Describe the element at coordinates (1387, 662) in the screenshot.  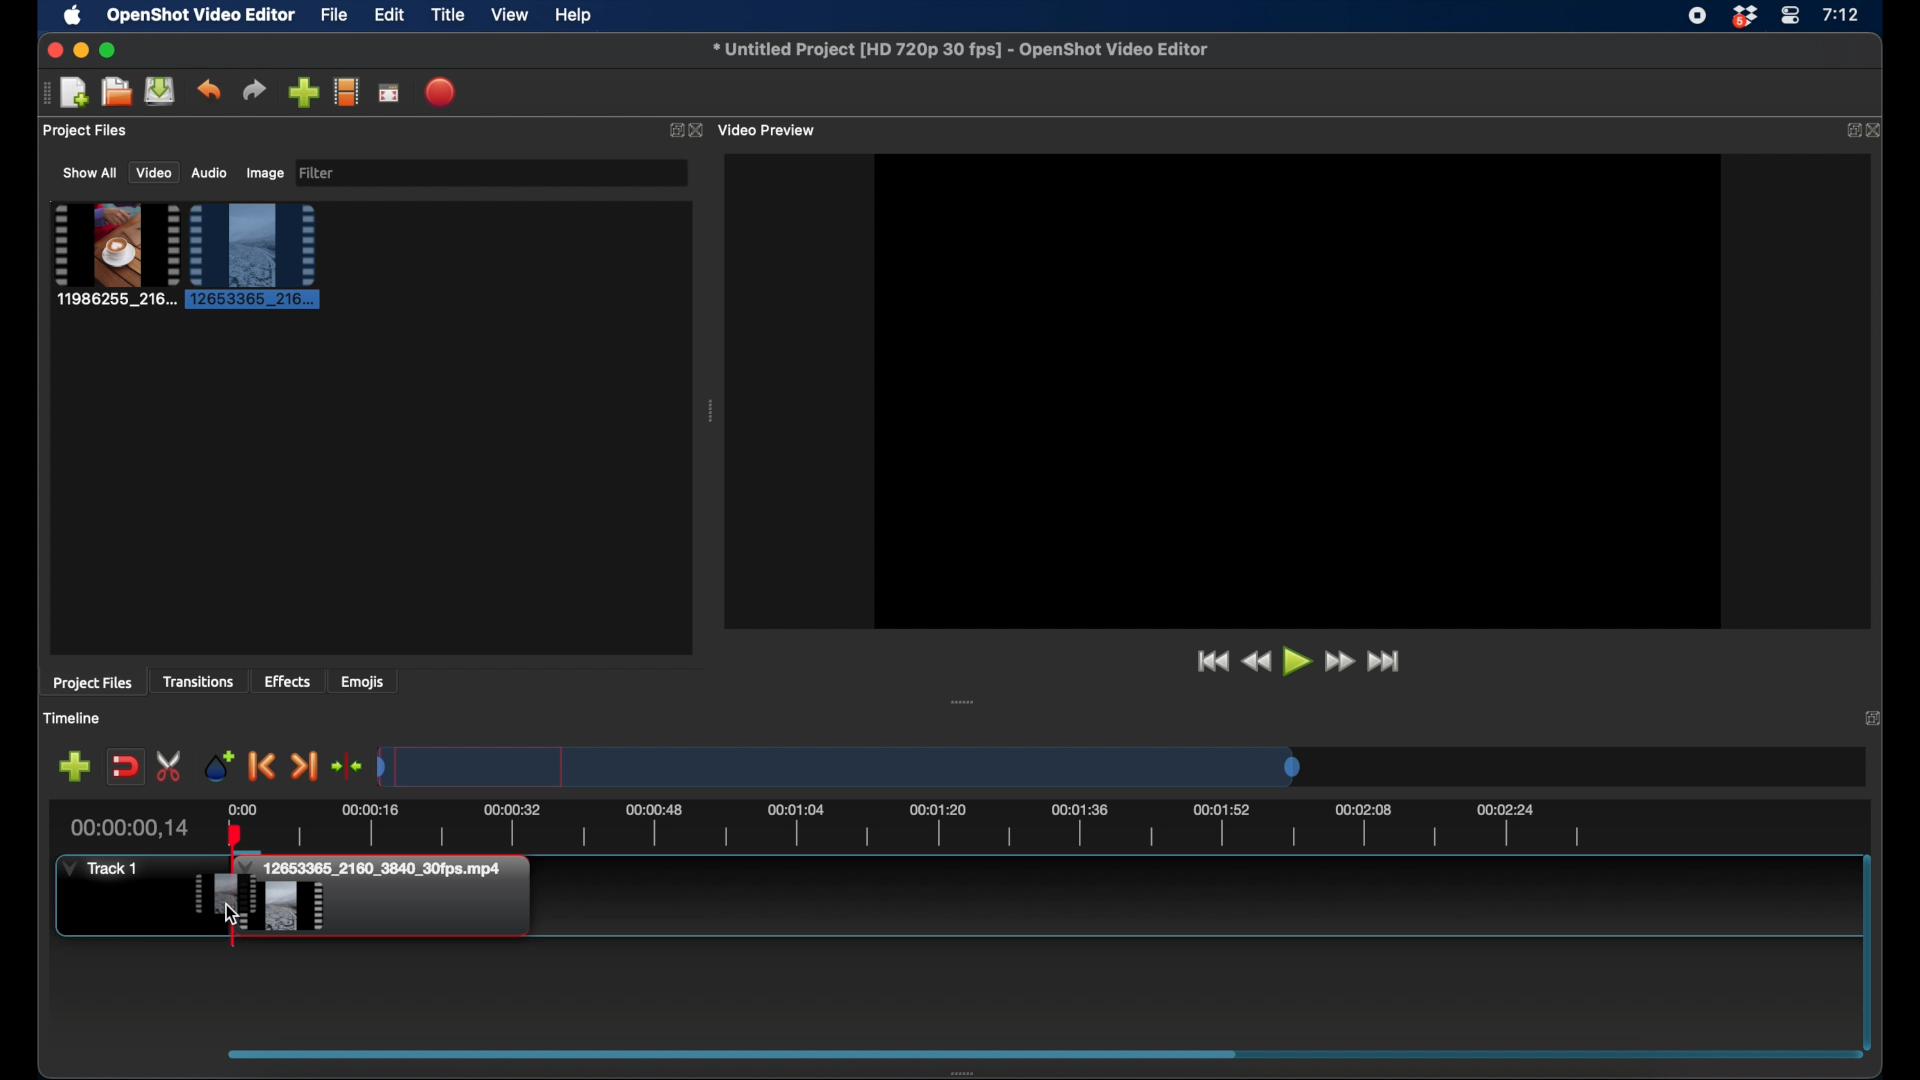
I see `jump to end` at that location.